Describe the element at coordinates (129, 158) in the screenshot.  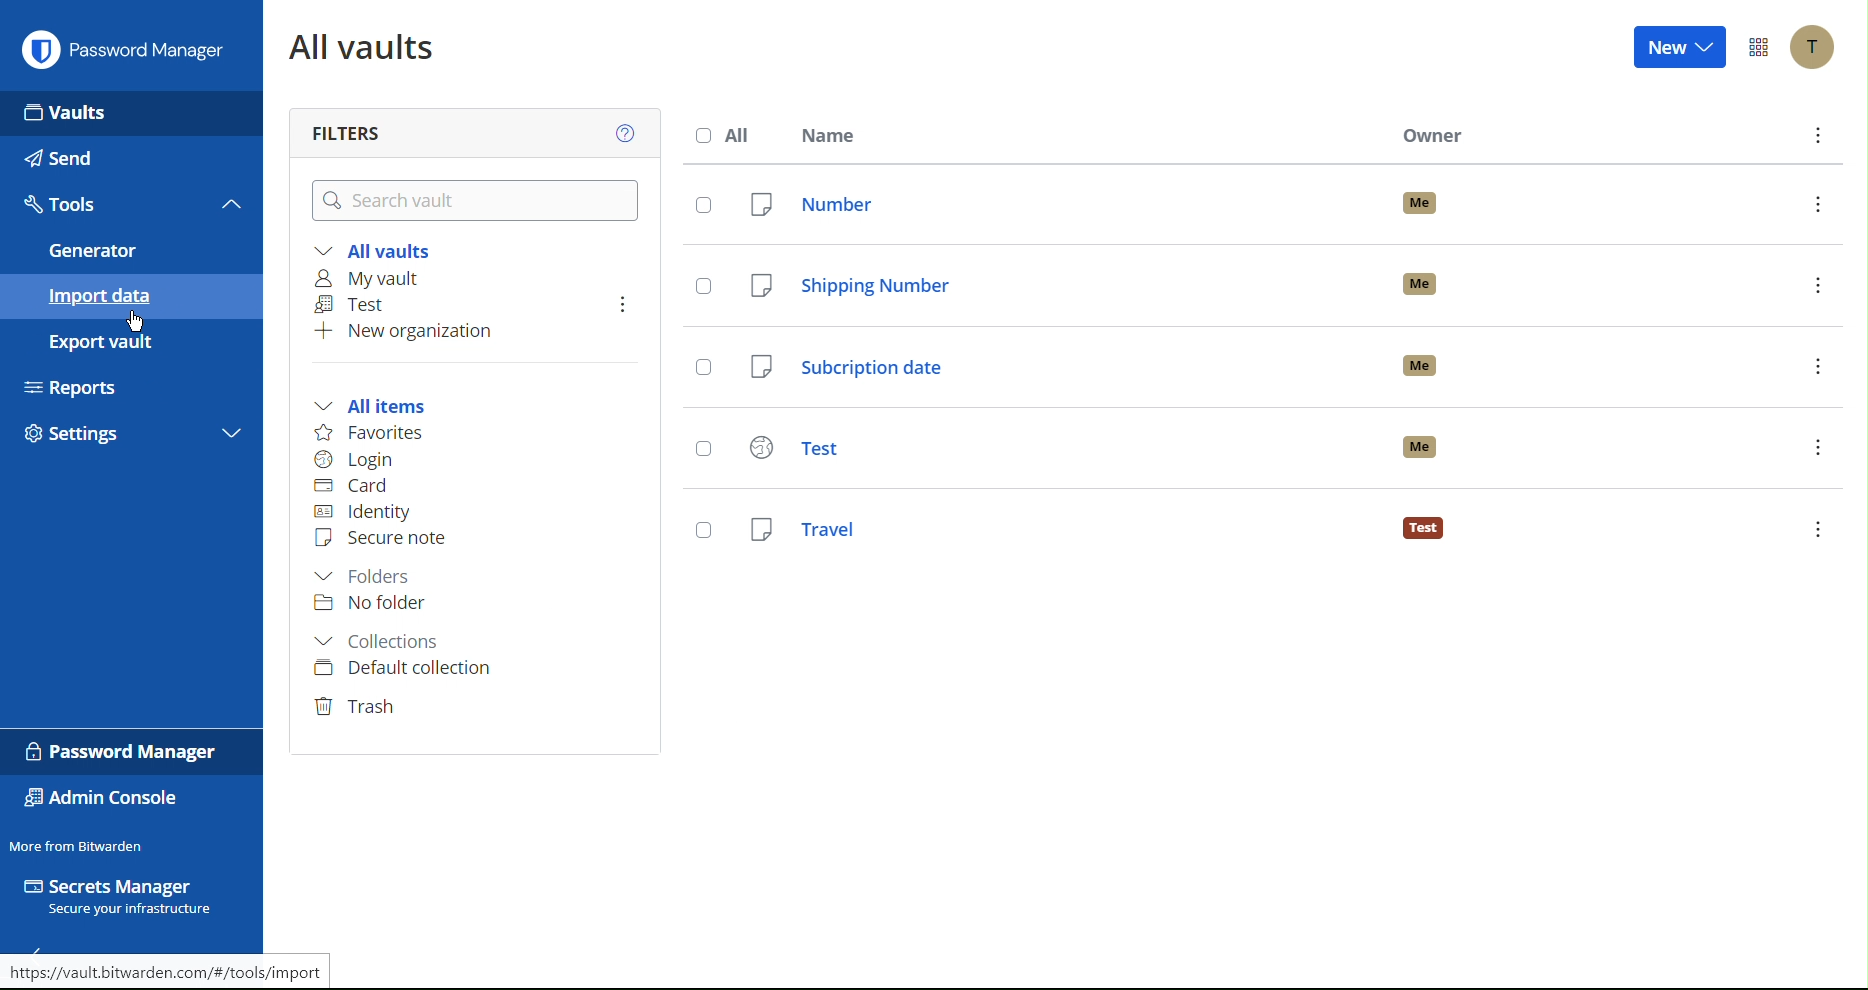
I see `Send` at that location.